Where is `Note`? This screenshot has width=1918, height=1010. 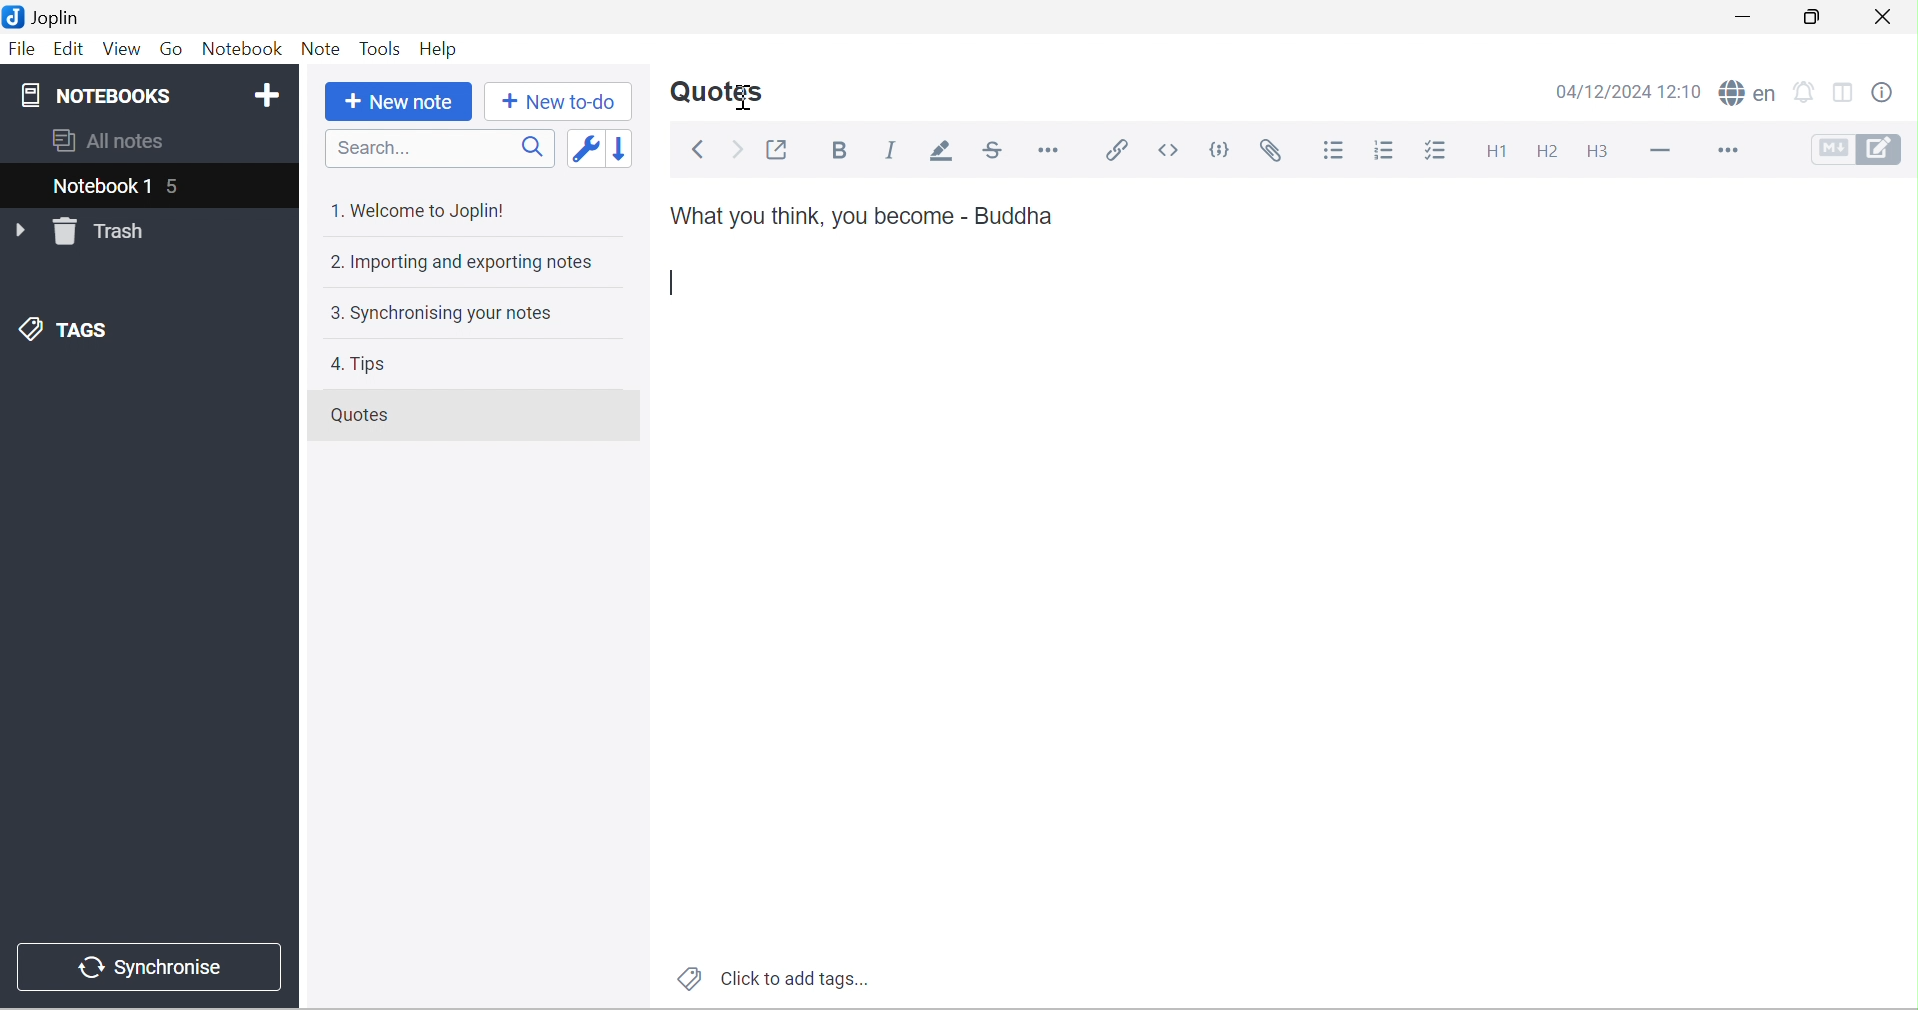
Note is located at coordinates (323, 49).